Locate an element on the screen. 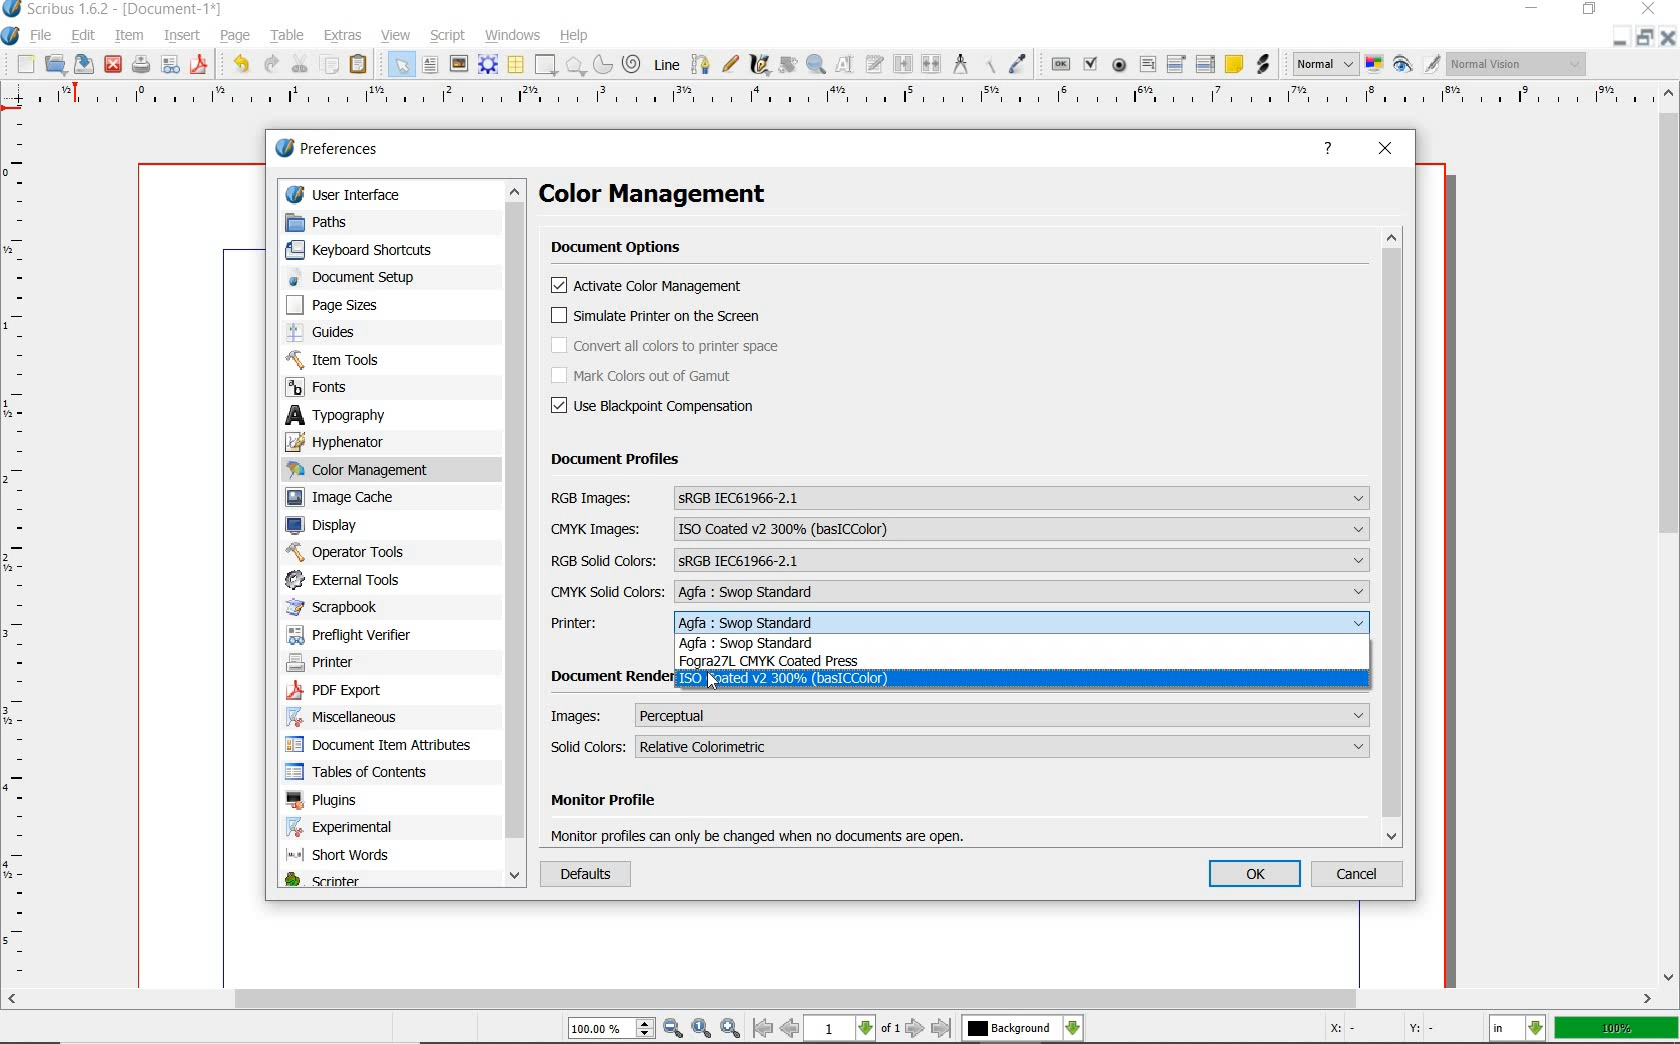 The width and height of the screenshot is (1680, 1044). print is located at coordinates (140, 64).